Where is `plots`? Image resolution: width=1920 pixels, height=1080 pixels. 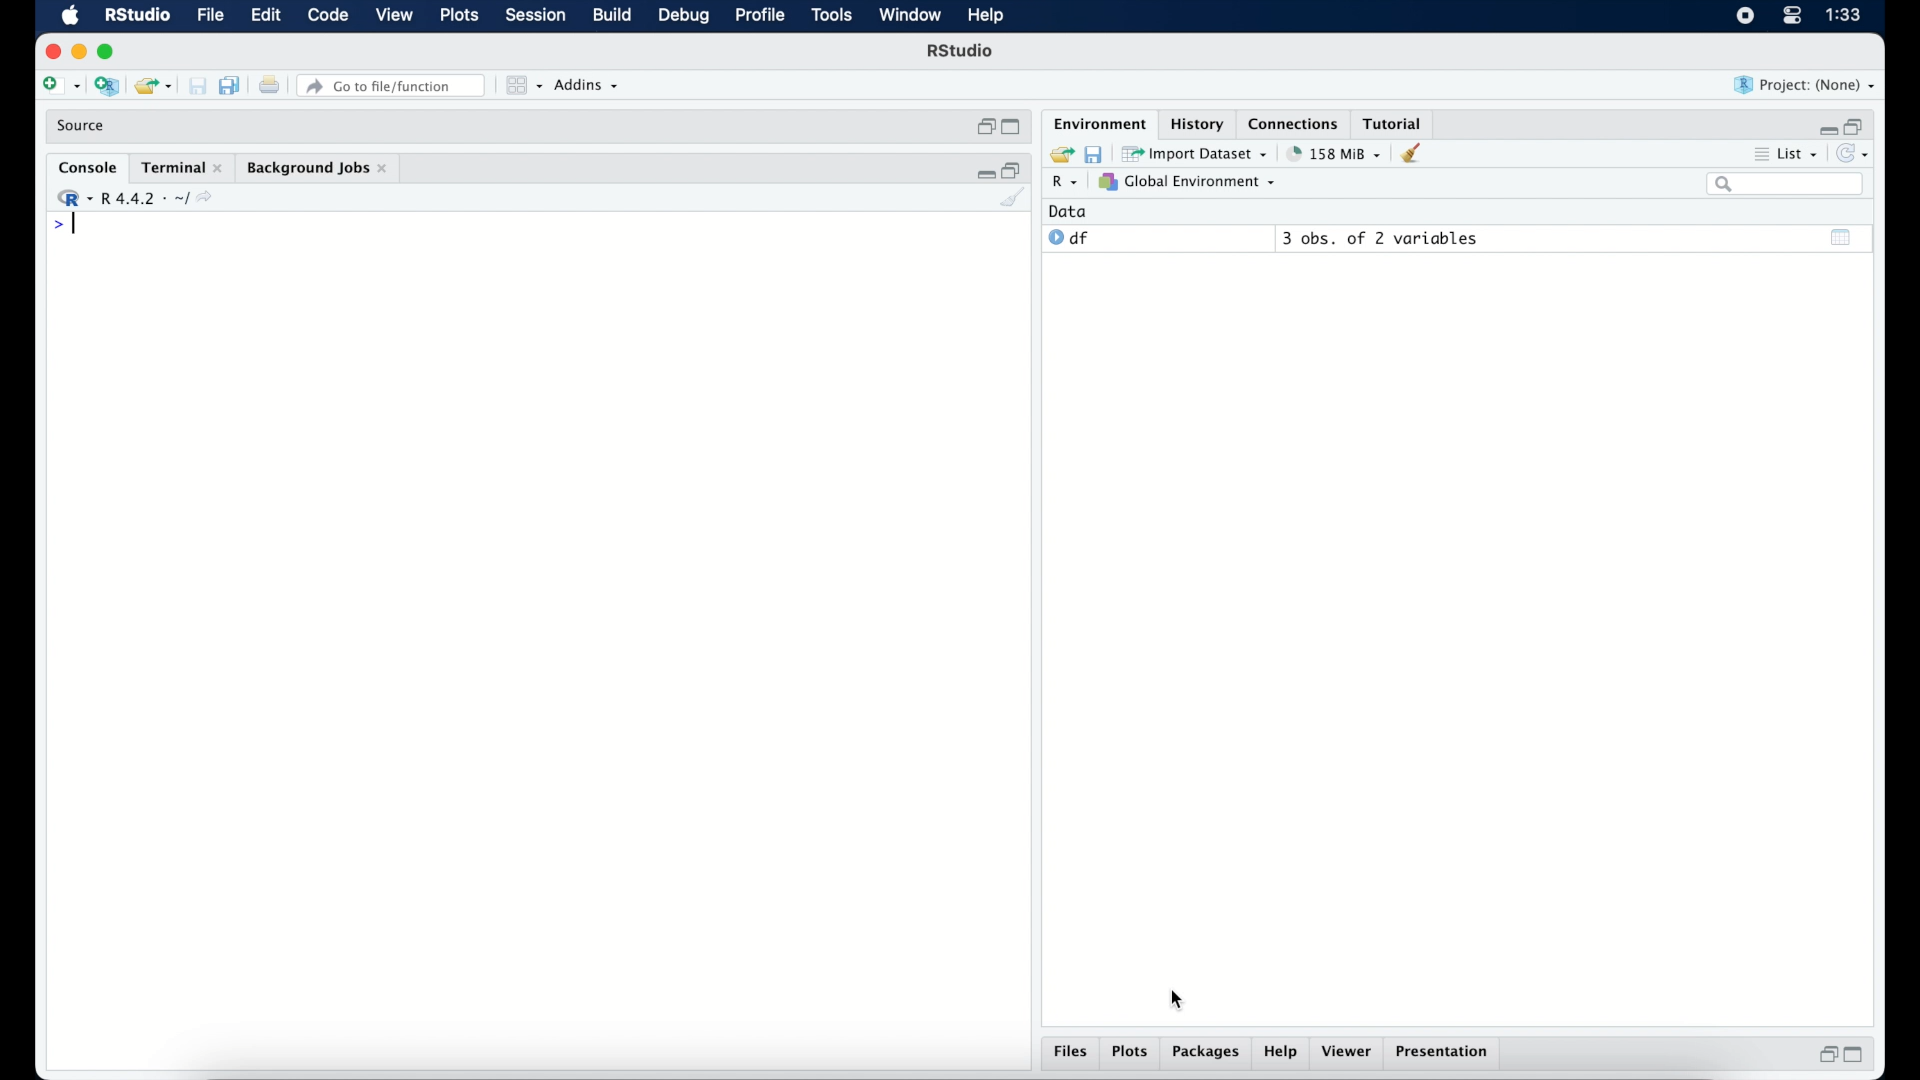 plots is located at coordinates (1130, 1051).